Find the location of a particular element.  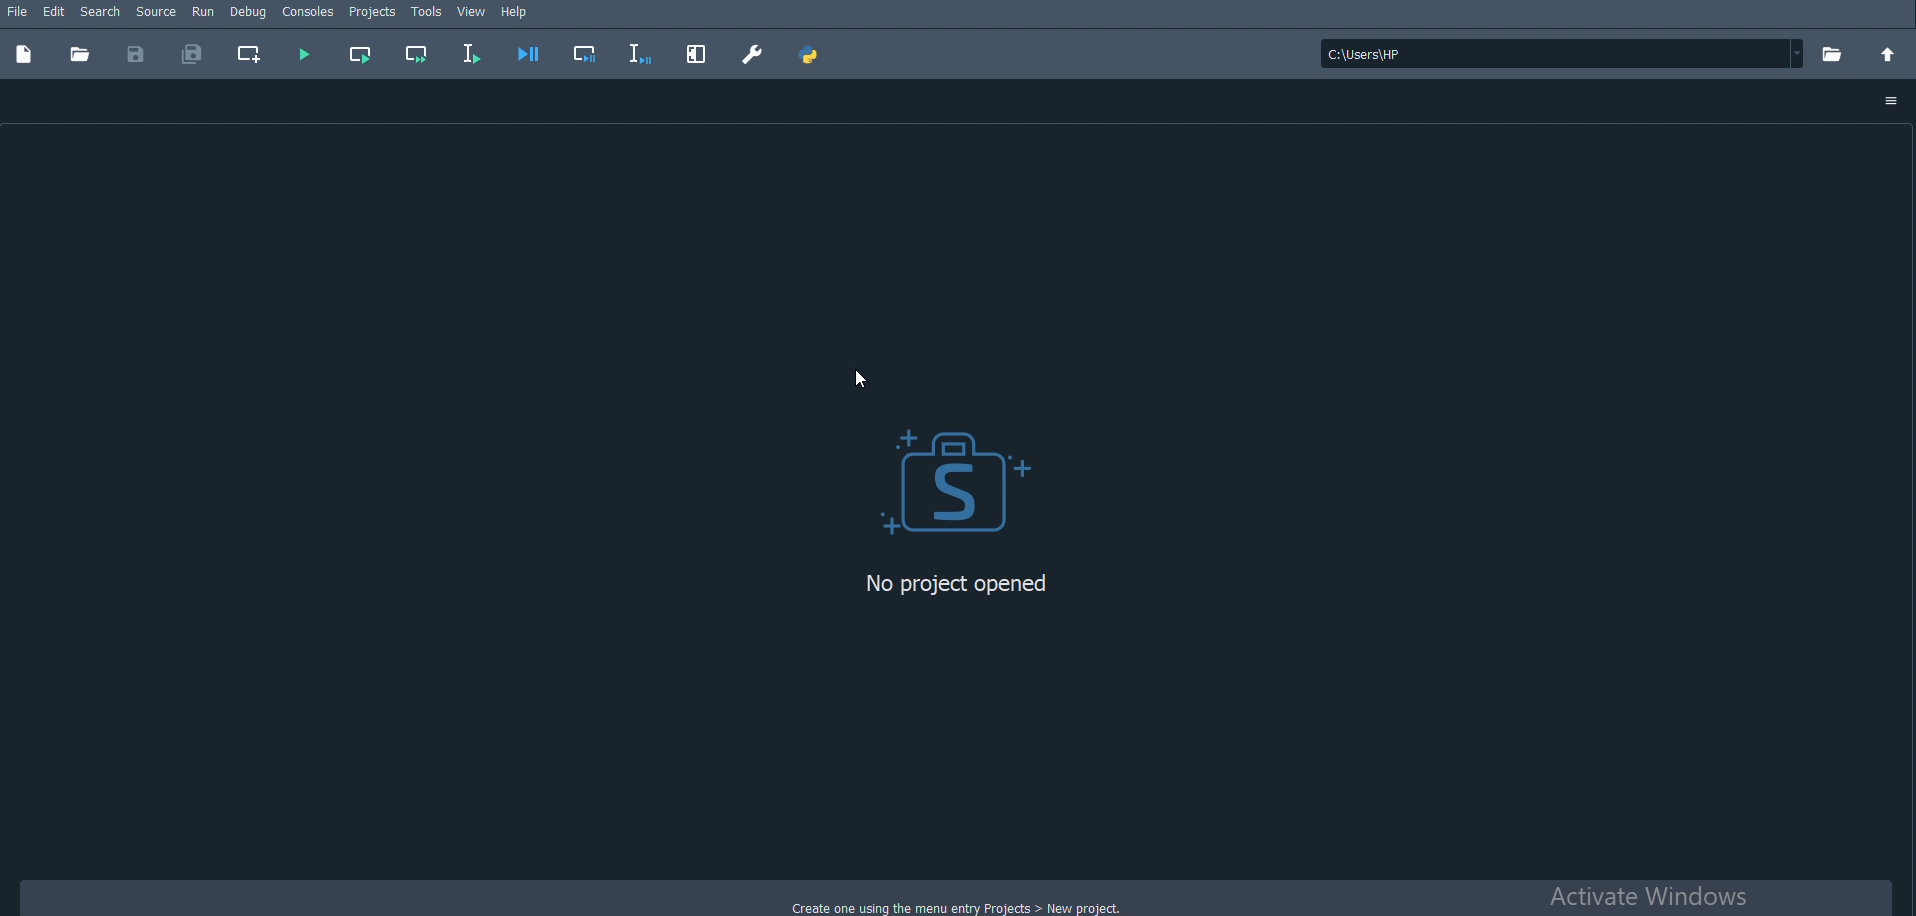

create new cell at the current line is located at coordinates (246, 55).